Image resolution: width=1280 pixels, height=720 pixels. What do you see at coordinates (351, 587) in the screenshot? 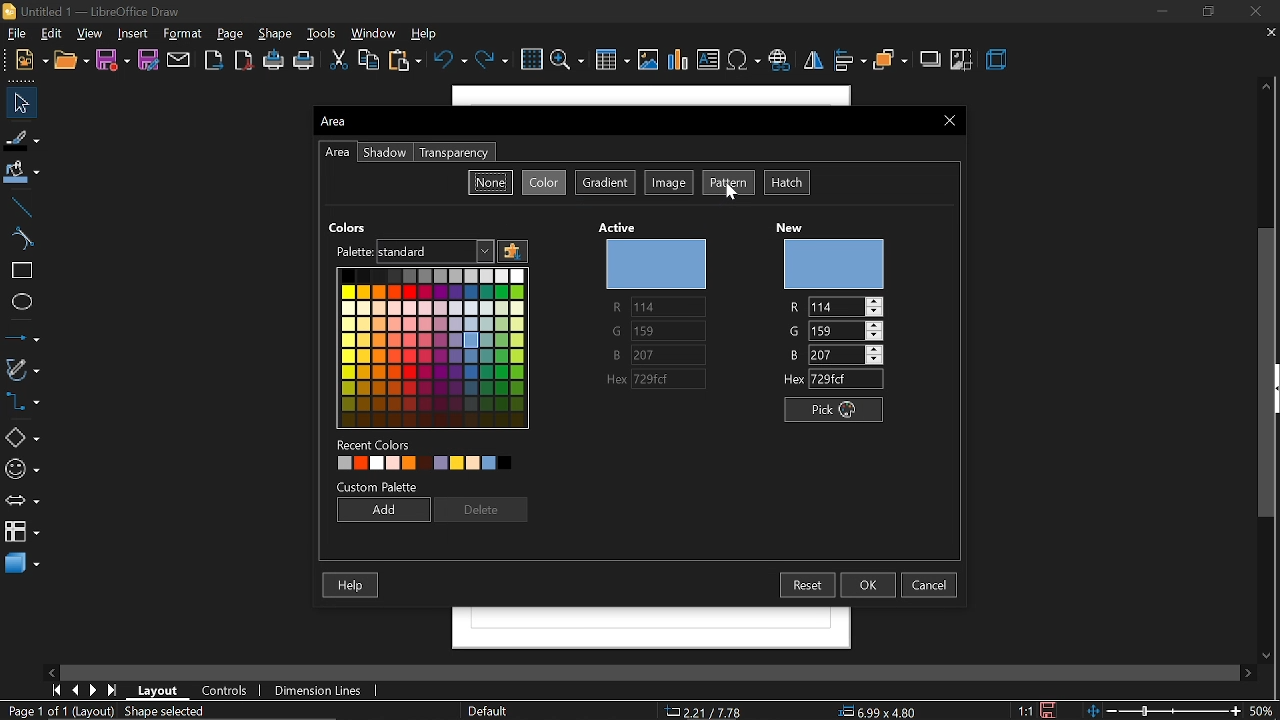
I see `help` at bounding box center [351, 587].